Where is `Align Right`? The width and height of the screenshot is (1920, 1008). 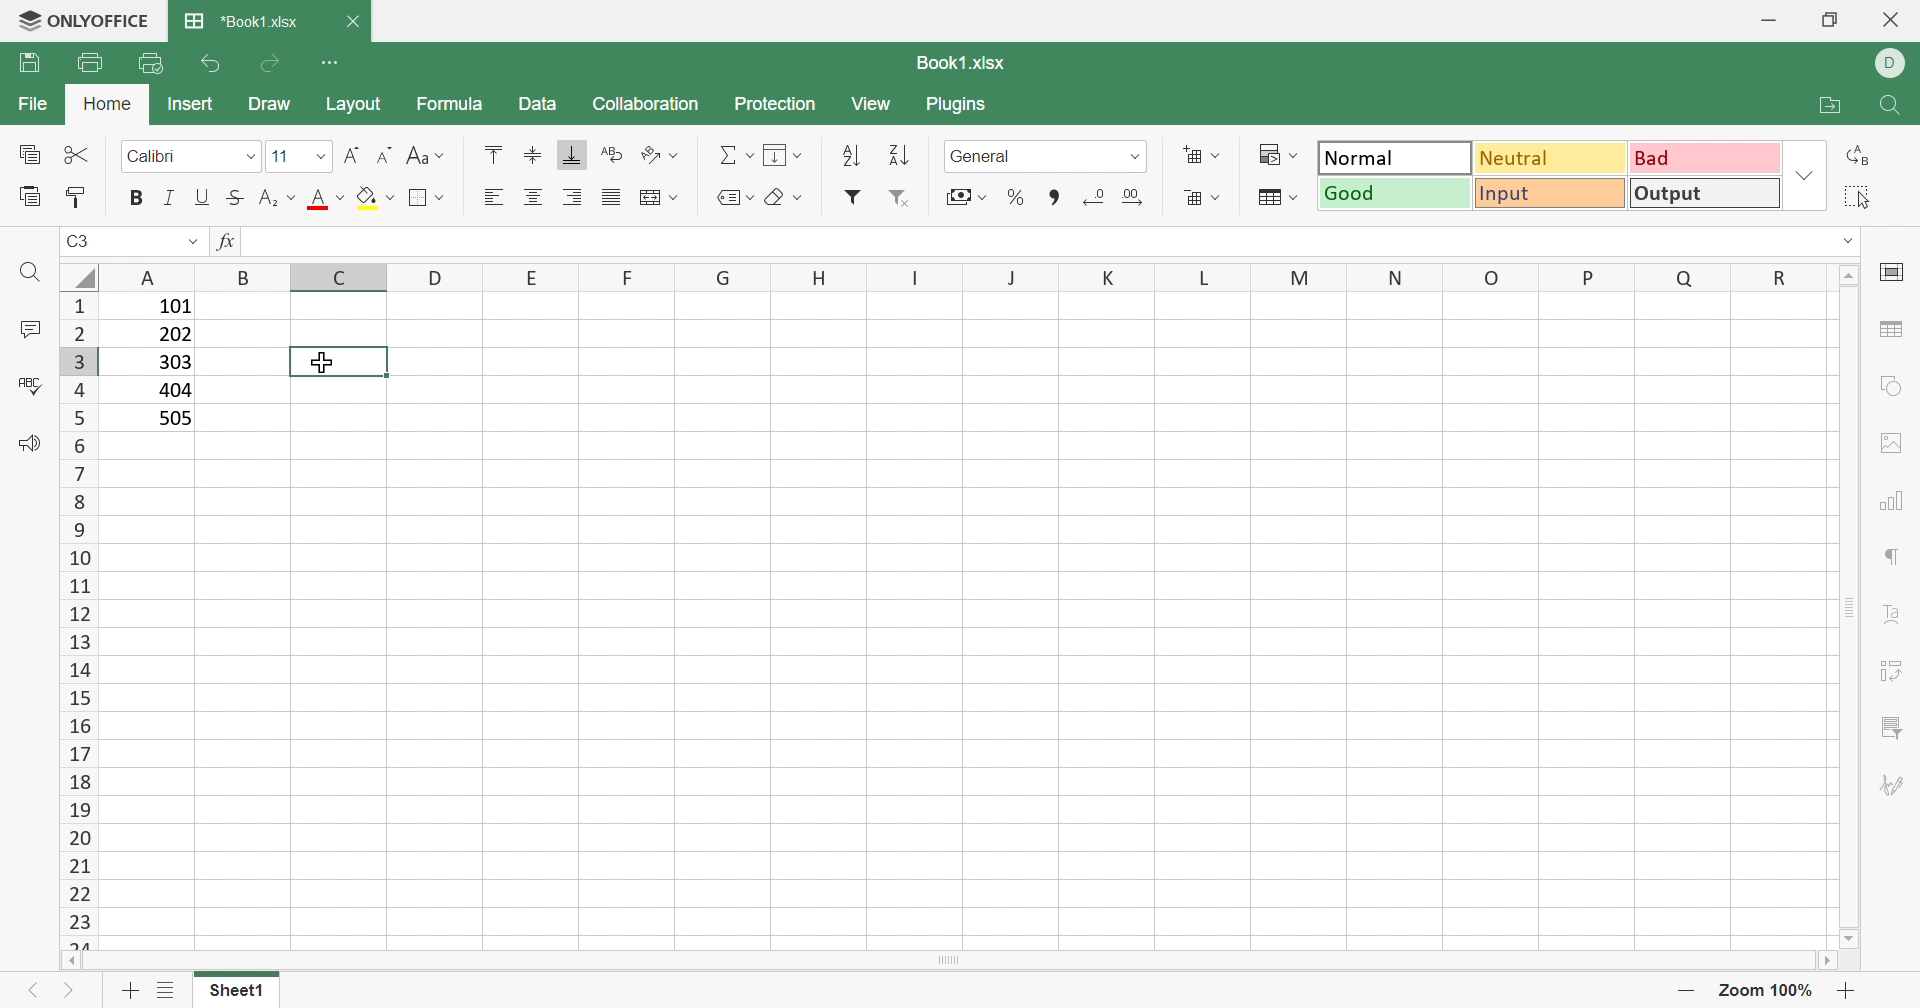
Align Right is located at coordinates (572, 199).